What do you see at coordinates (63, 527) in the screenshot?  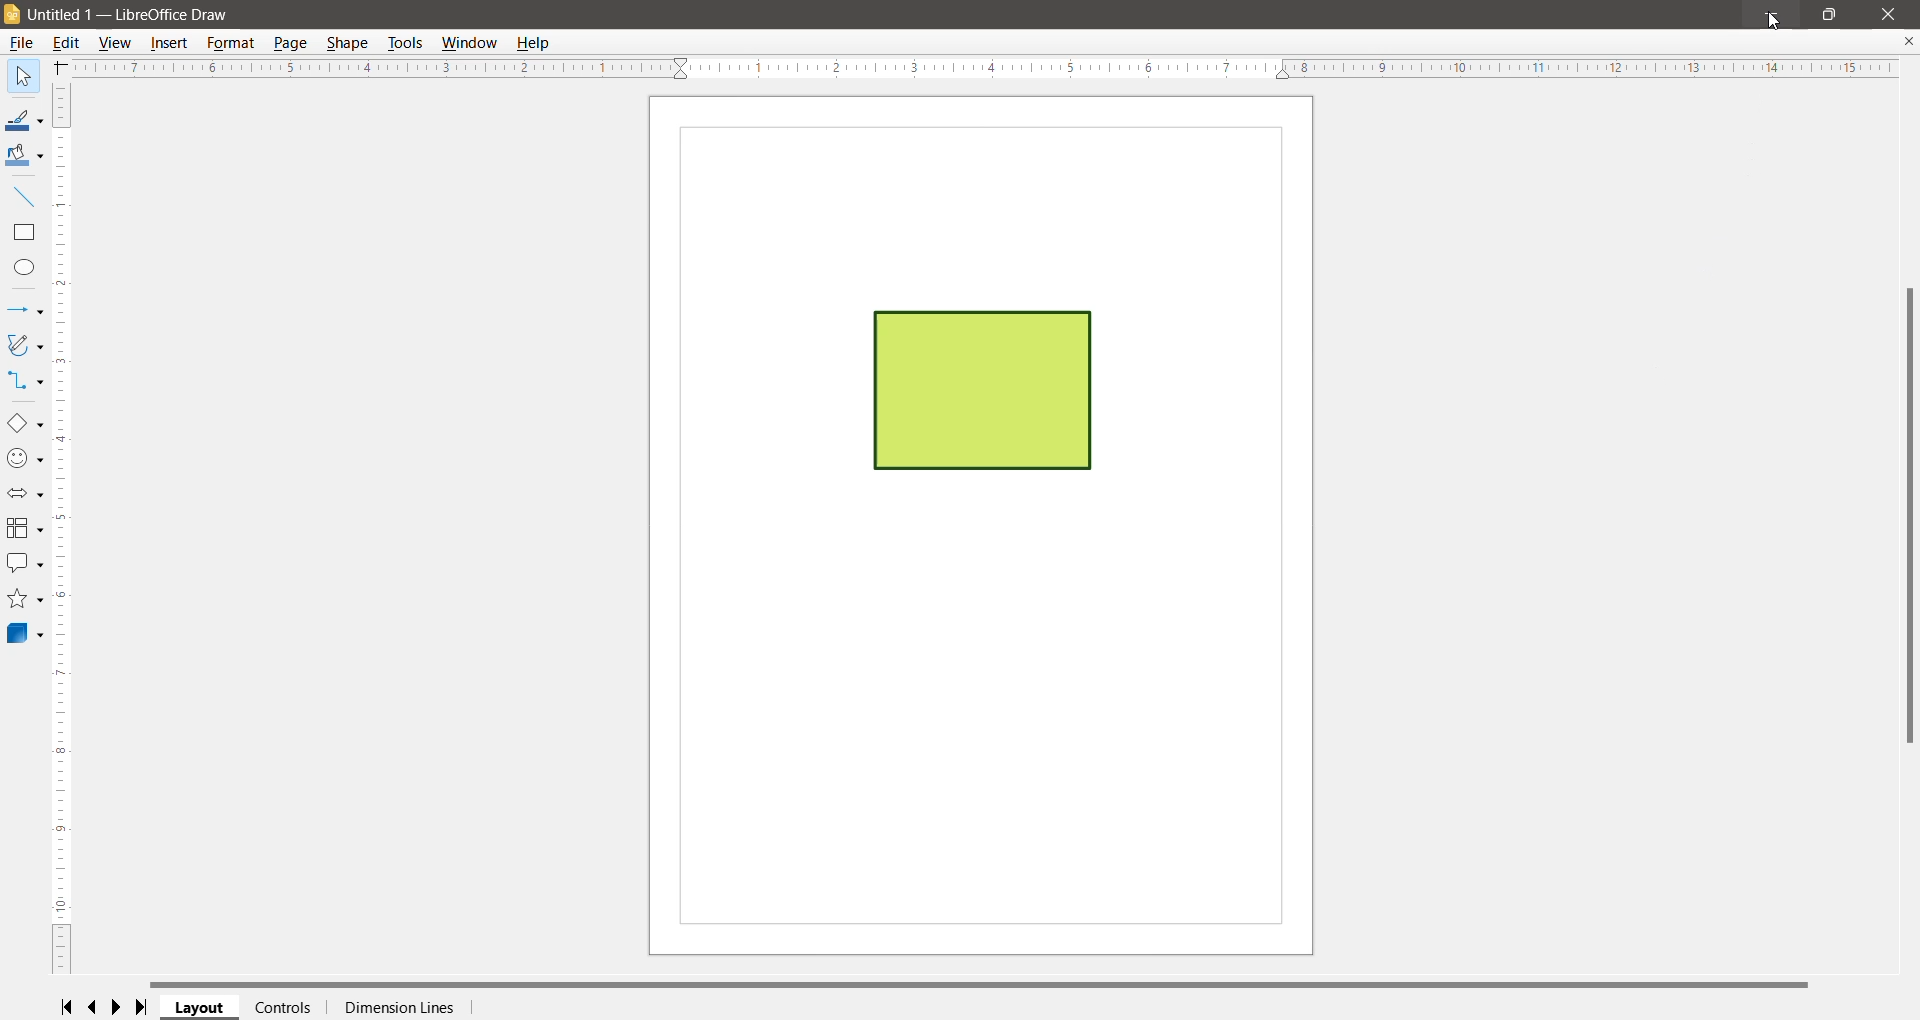 I see `Vertical Ruler` at bounding box center [63, 527].